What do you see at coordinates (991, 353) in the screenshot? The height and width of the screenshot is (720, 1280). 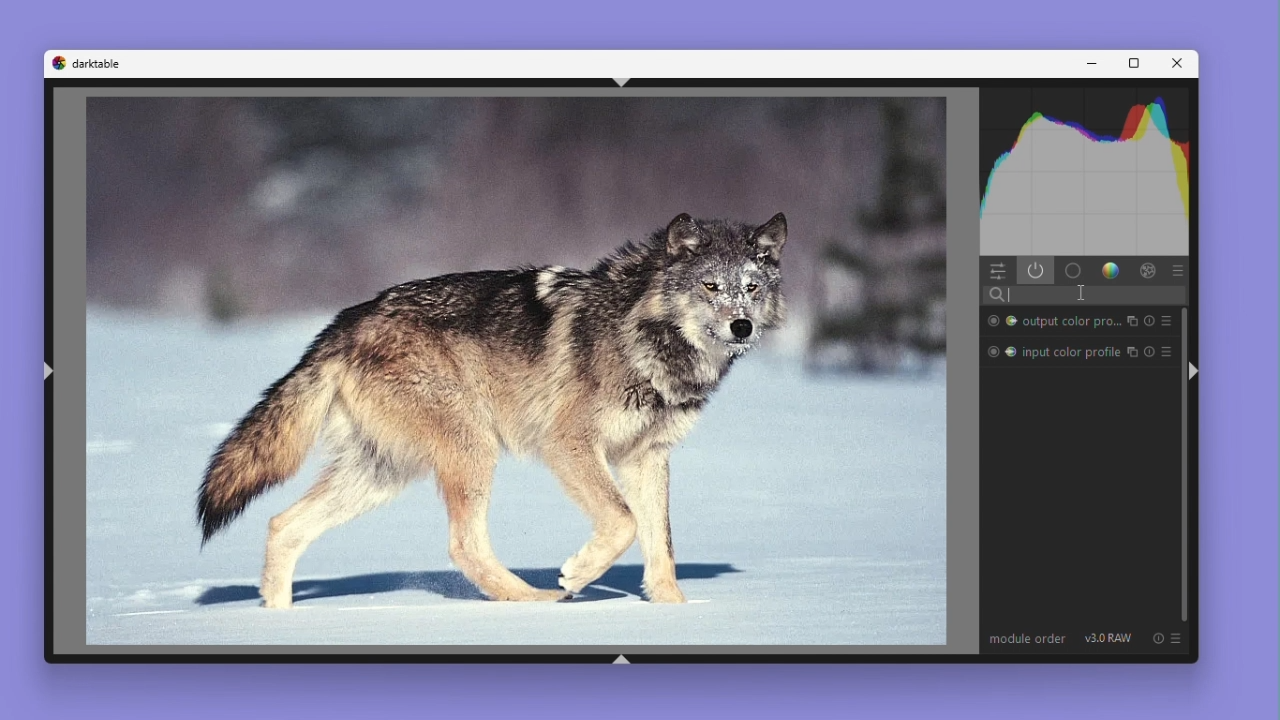 I see `Radial Mask` at bounding box center [991, 353].